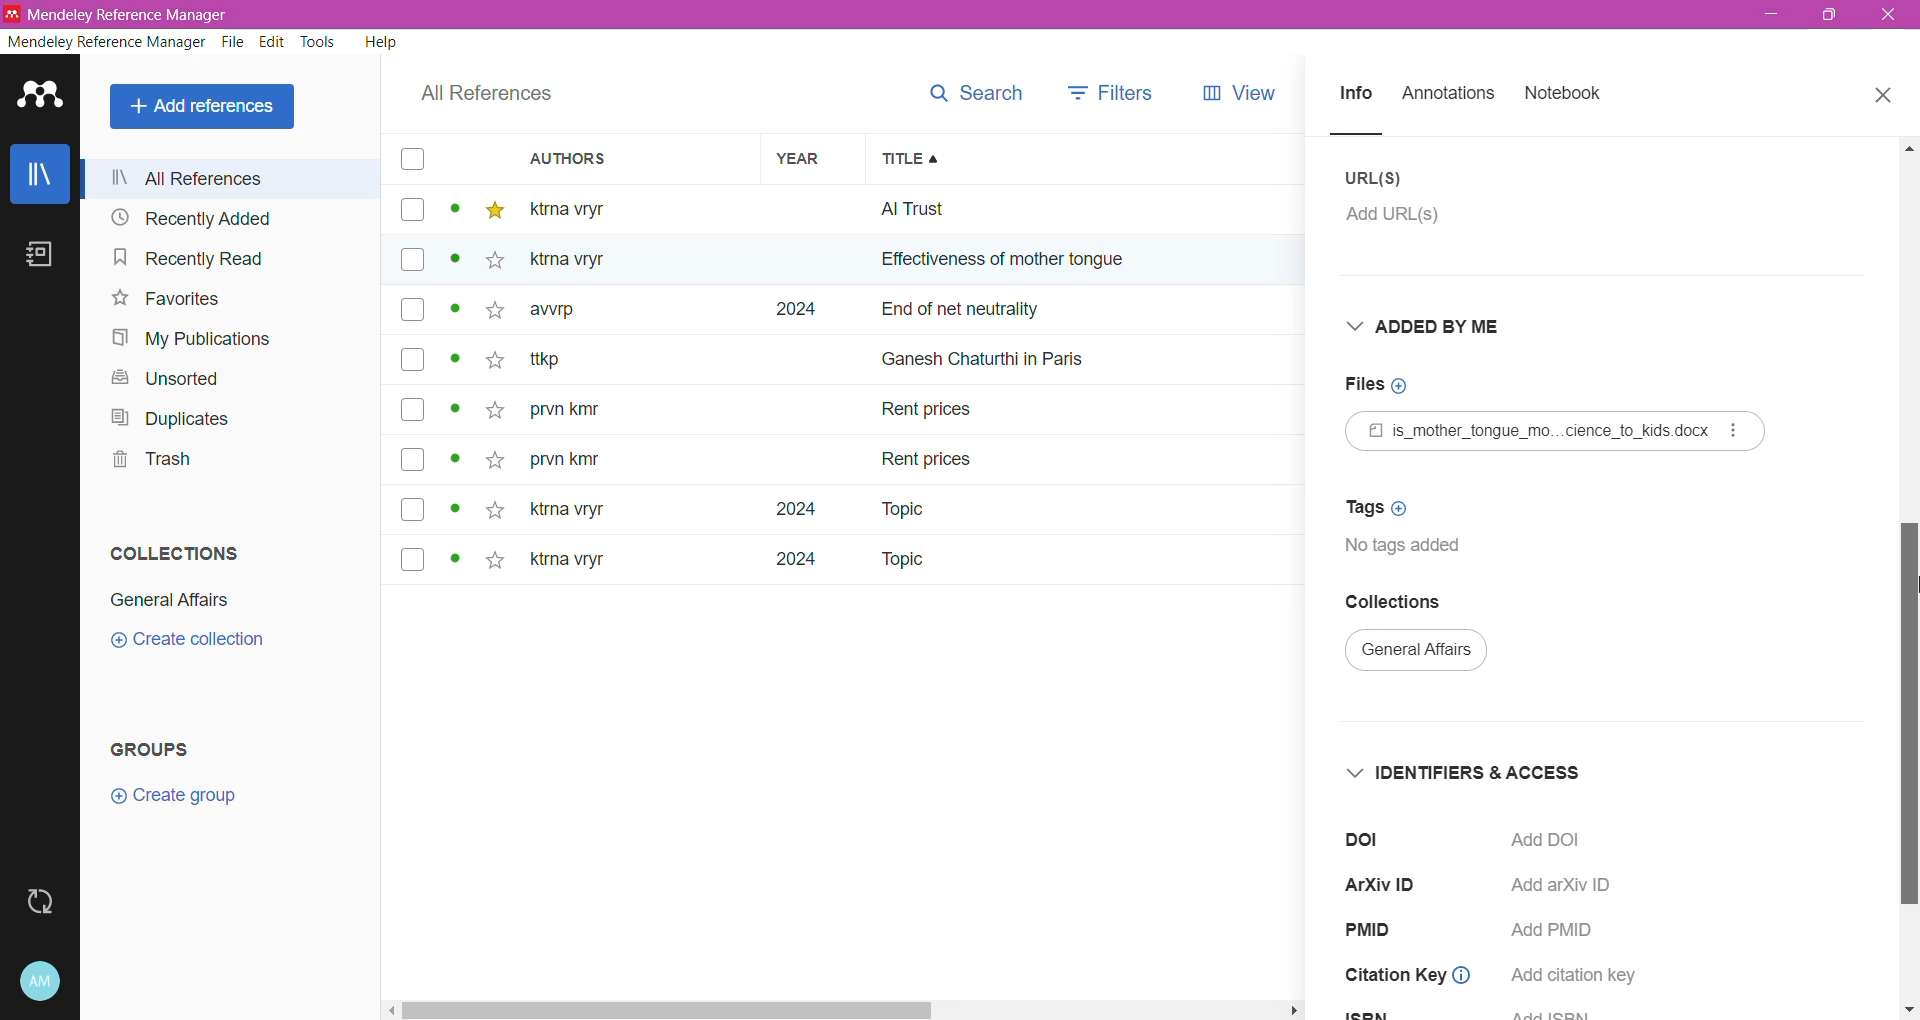  What do you see at coordinates (1557, 884) in the screenshot?
I see `Add arXiv ID` at bounding box center [1557, 884].